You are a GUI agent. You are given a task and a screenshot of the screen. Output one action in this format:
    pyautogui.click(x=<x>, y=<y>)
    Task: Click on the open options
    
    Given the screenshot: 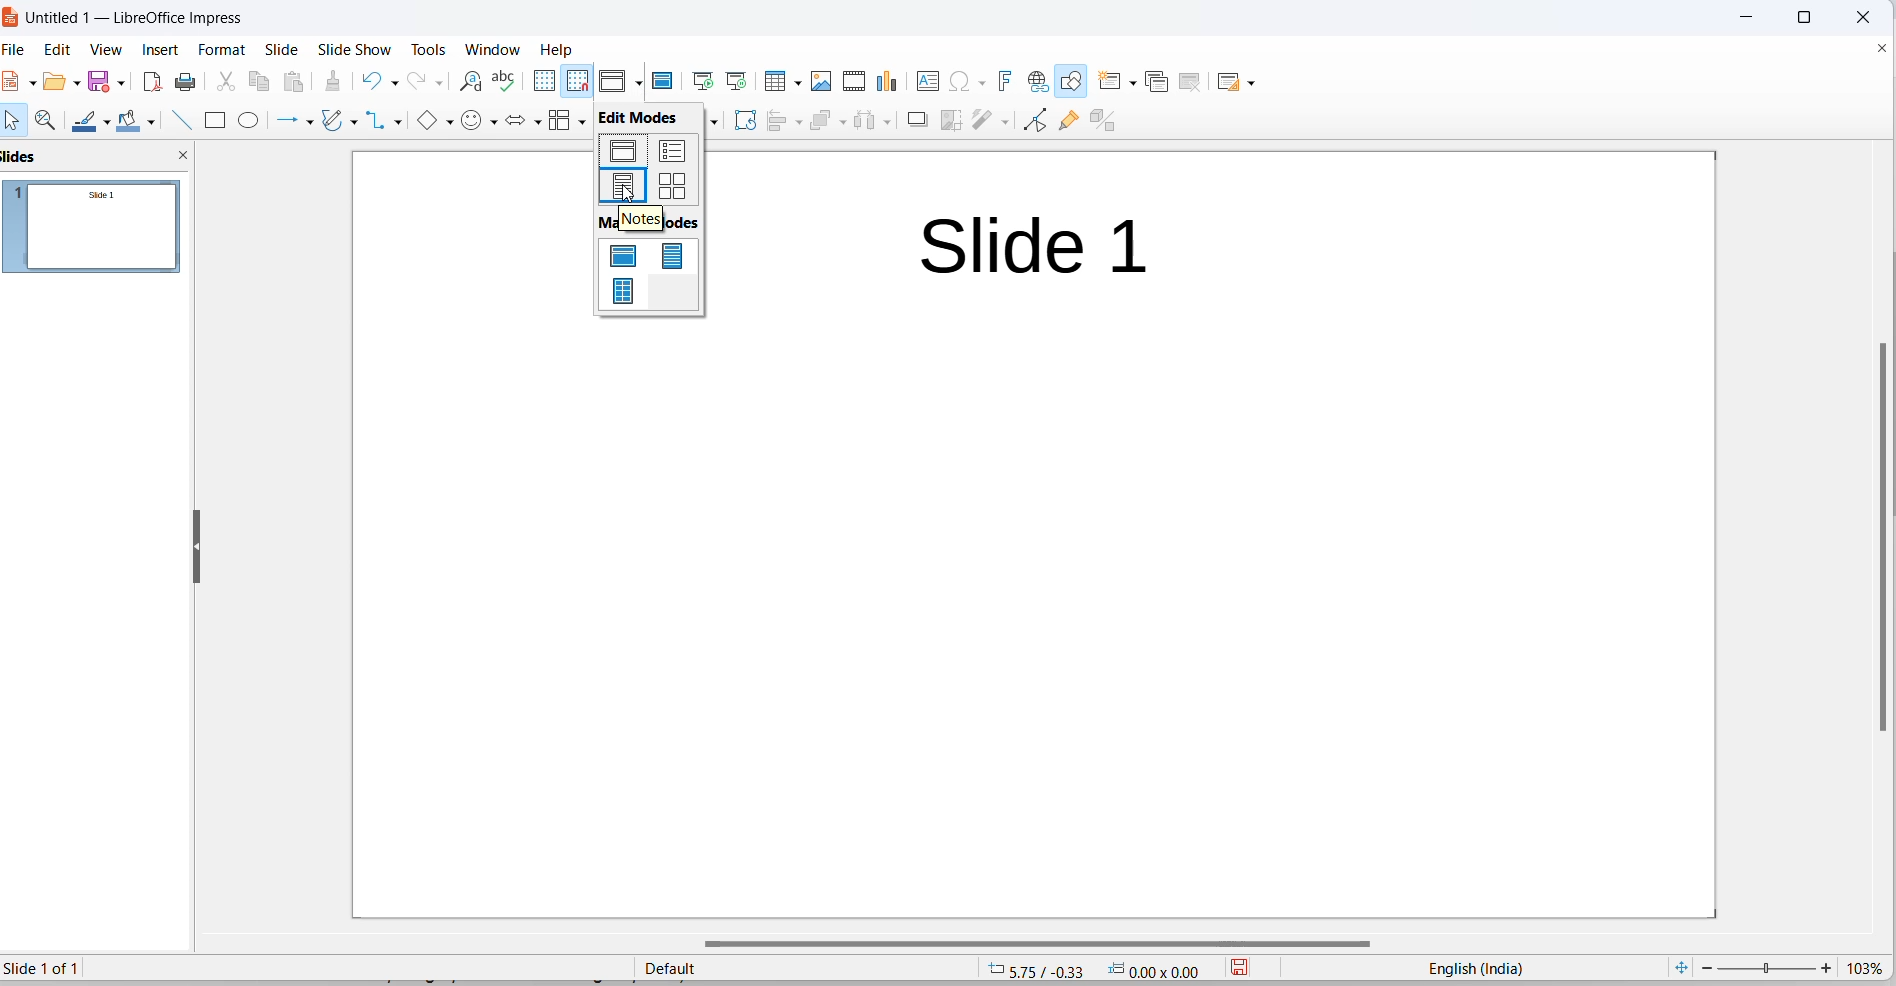 What is the action you would take?
    pyautogui.click(x=73, y=81)
    